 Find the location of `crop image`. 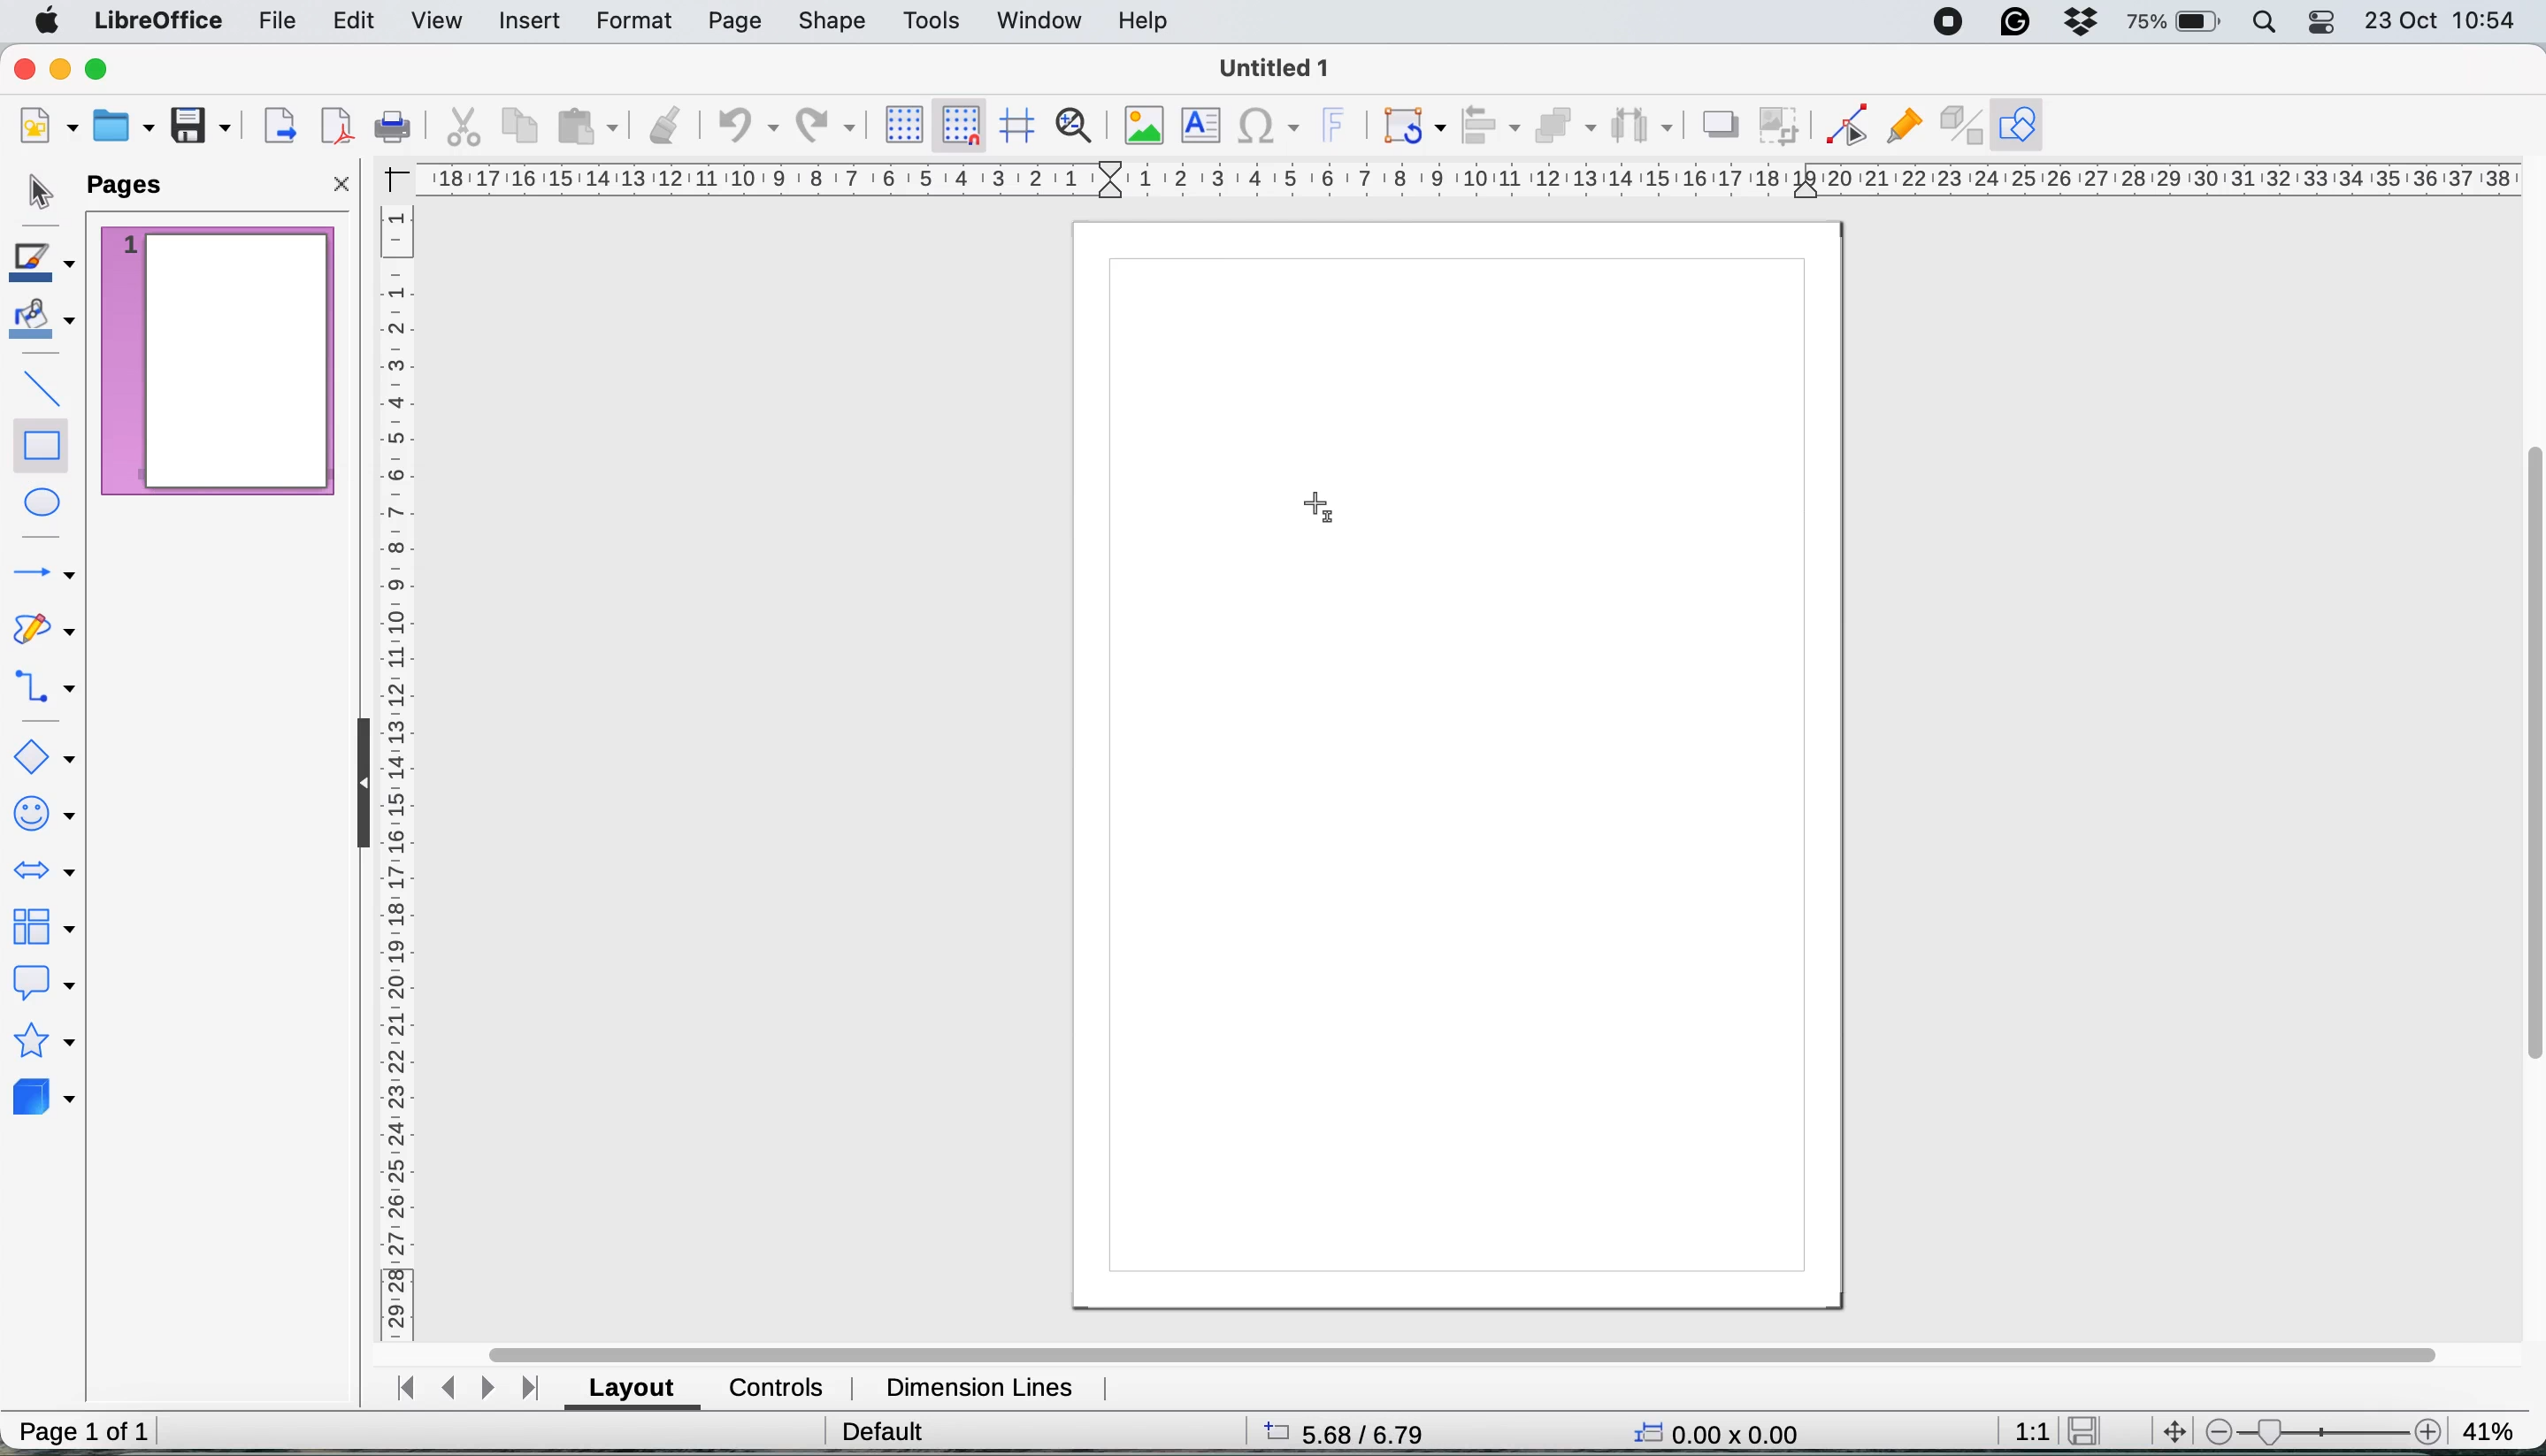

crop image is located at coordinates (1780, 127).